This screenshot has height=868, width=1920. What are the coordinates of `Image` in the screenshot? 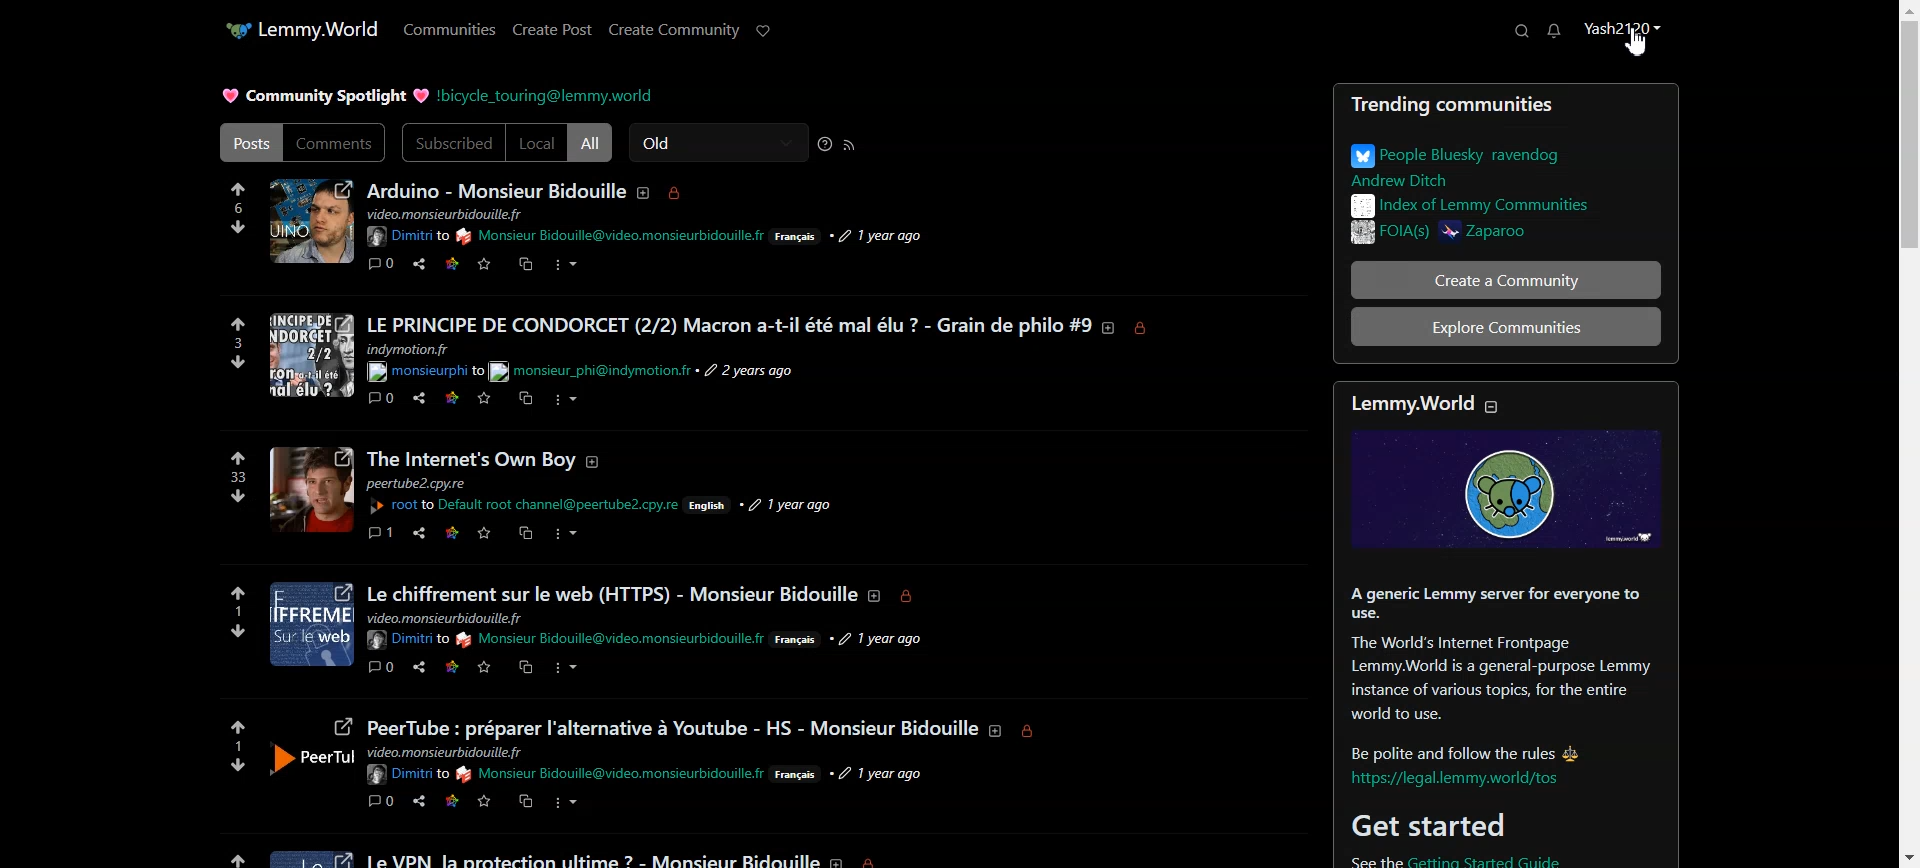 It's located at (1495, 489).